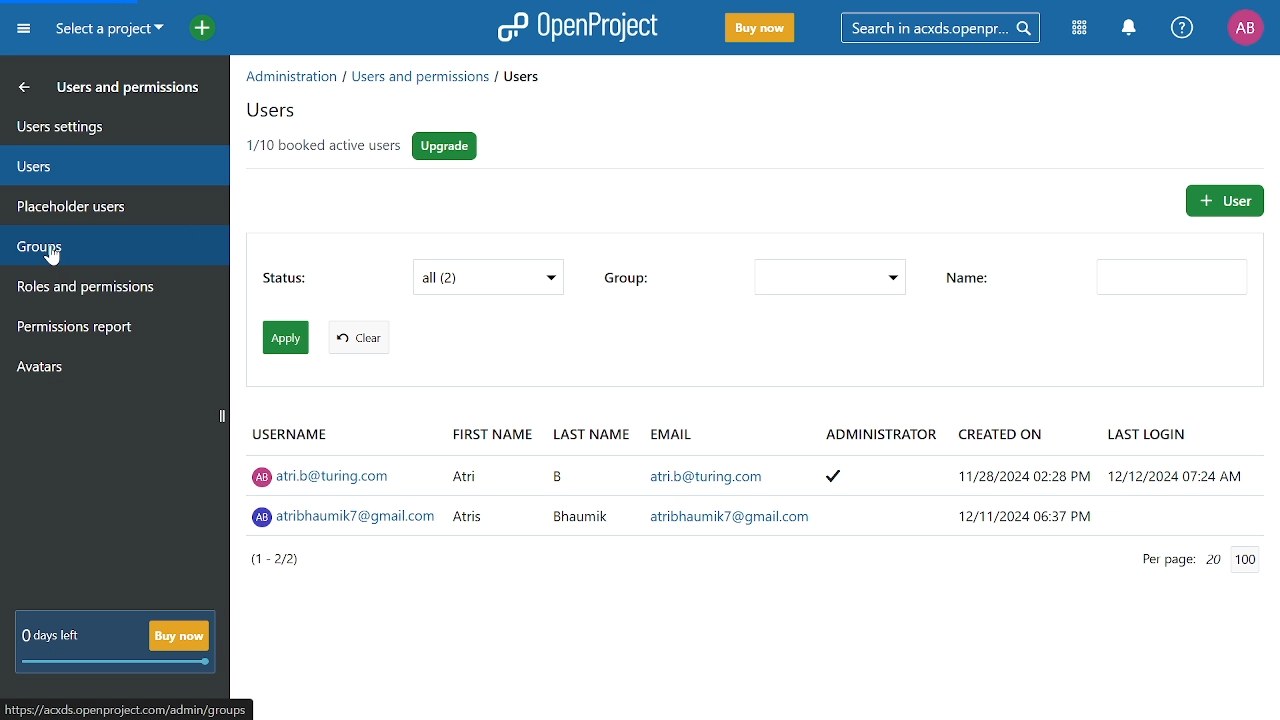  I want to click on Users, so click(278, 112).